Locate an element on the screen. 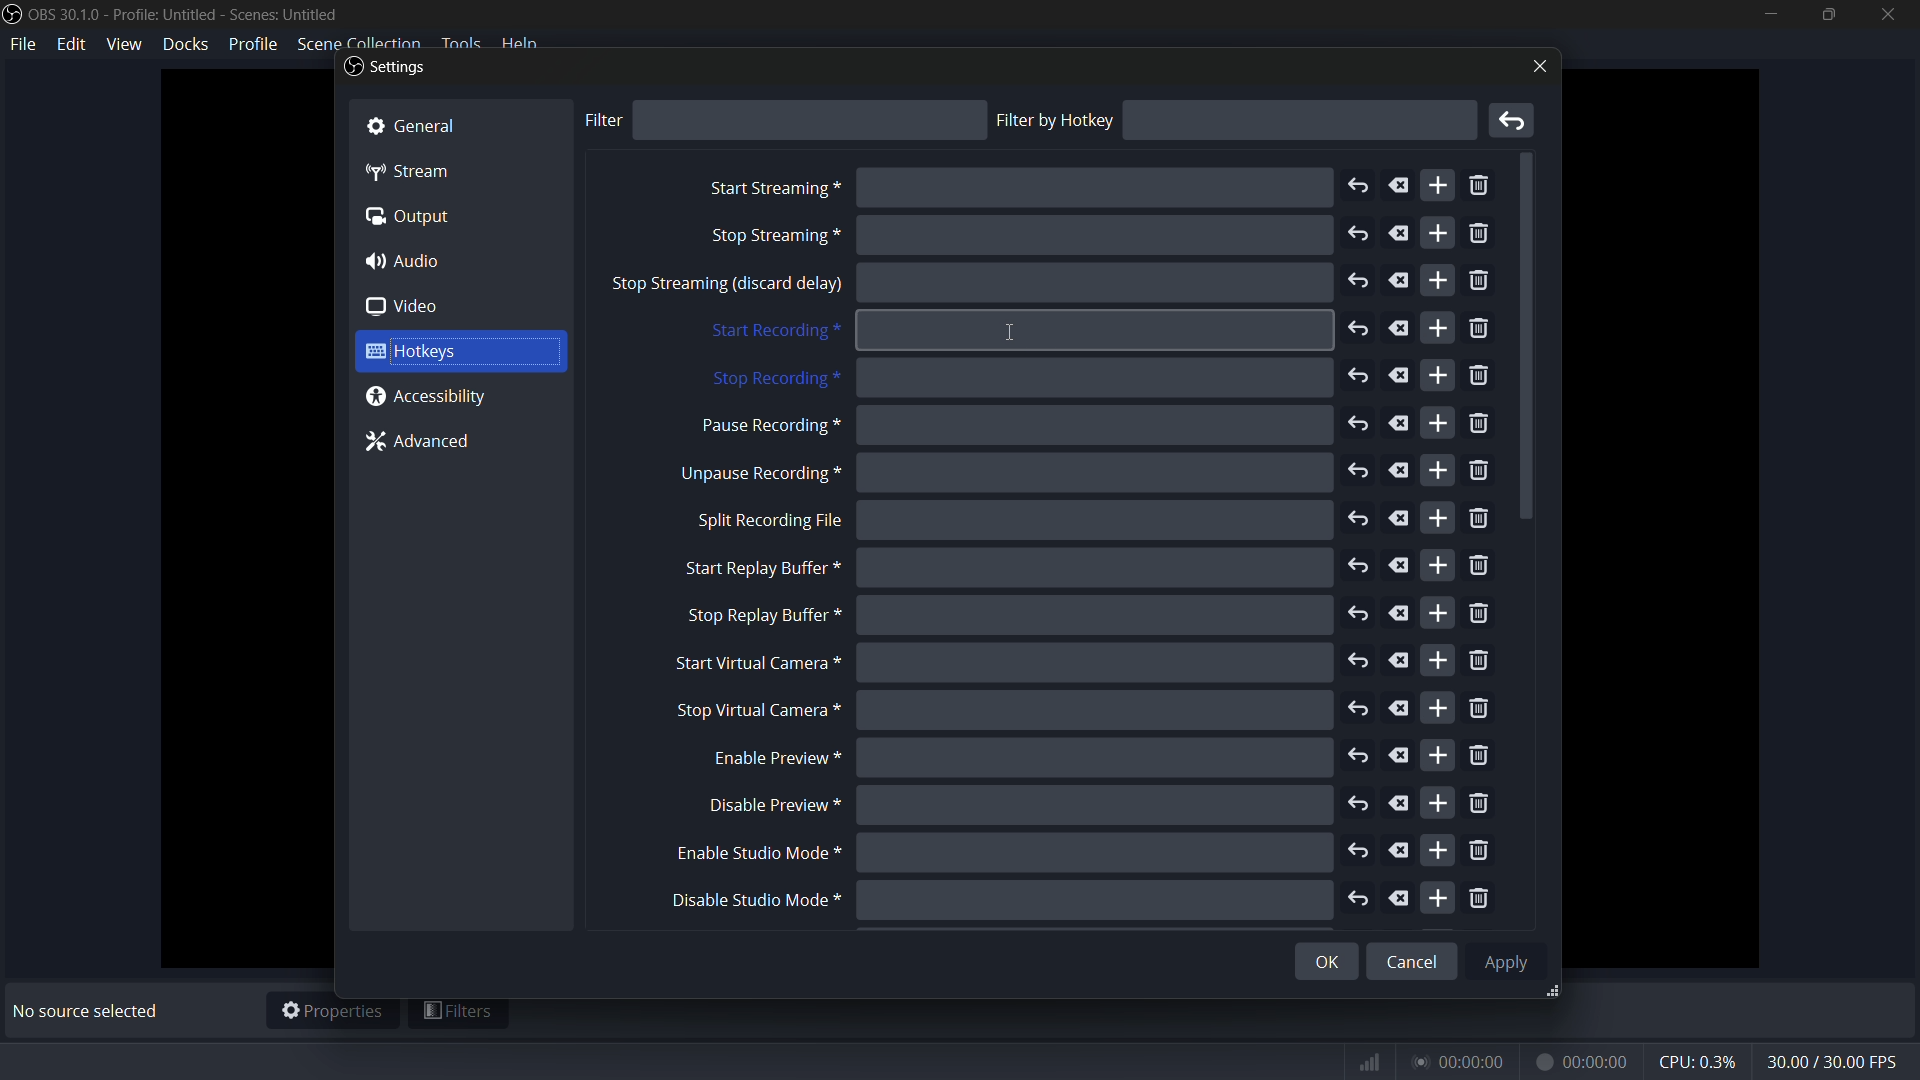 The height and width of the screenshot is (1080, 1920). add more is located at coordinates (1439, 897).